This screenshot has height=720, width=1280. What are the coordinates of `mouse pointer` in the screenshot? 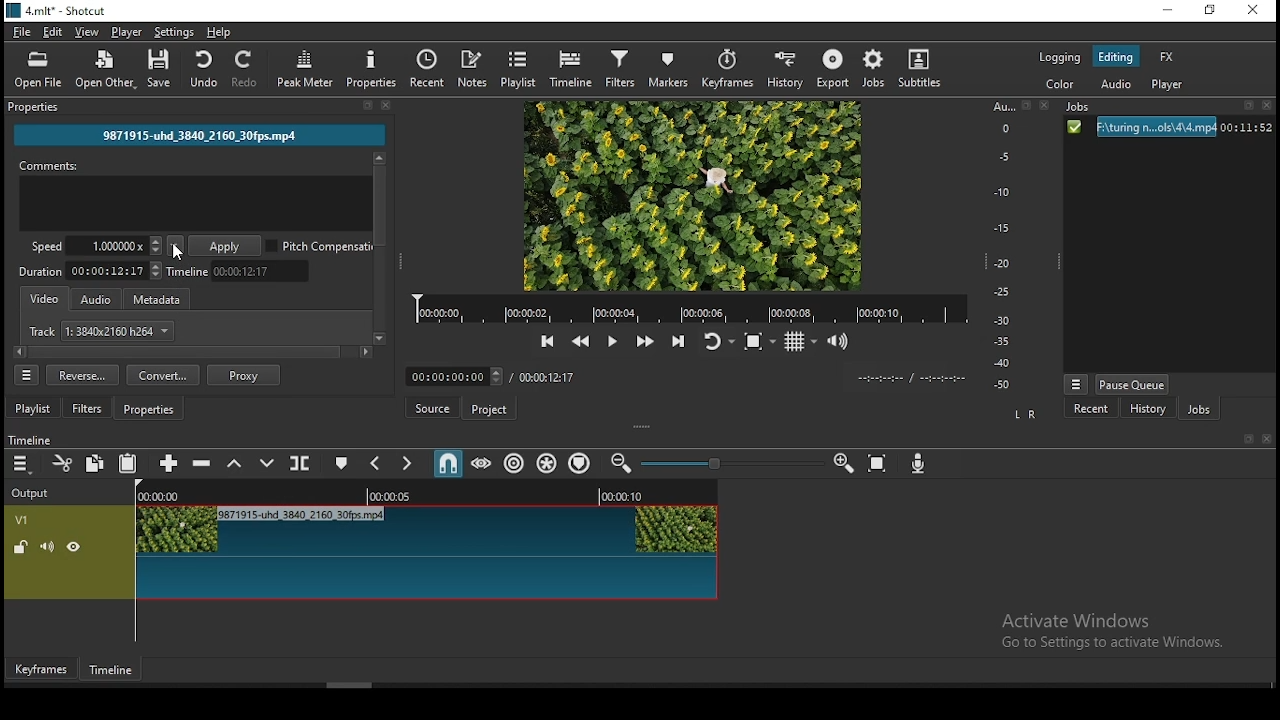 It's located at (259, 542).